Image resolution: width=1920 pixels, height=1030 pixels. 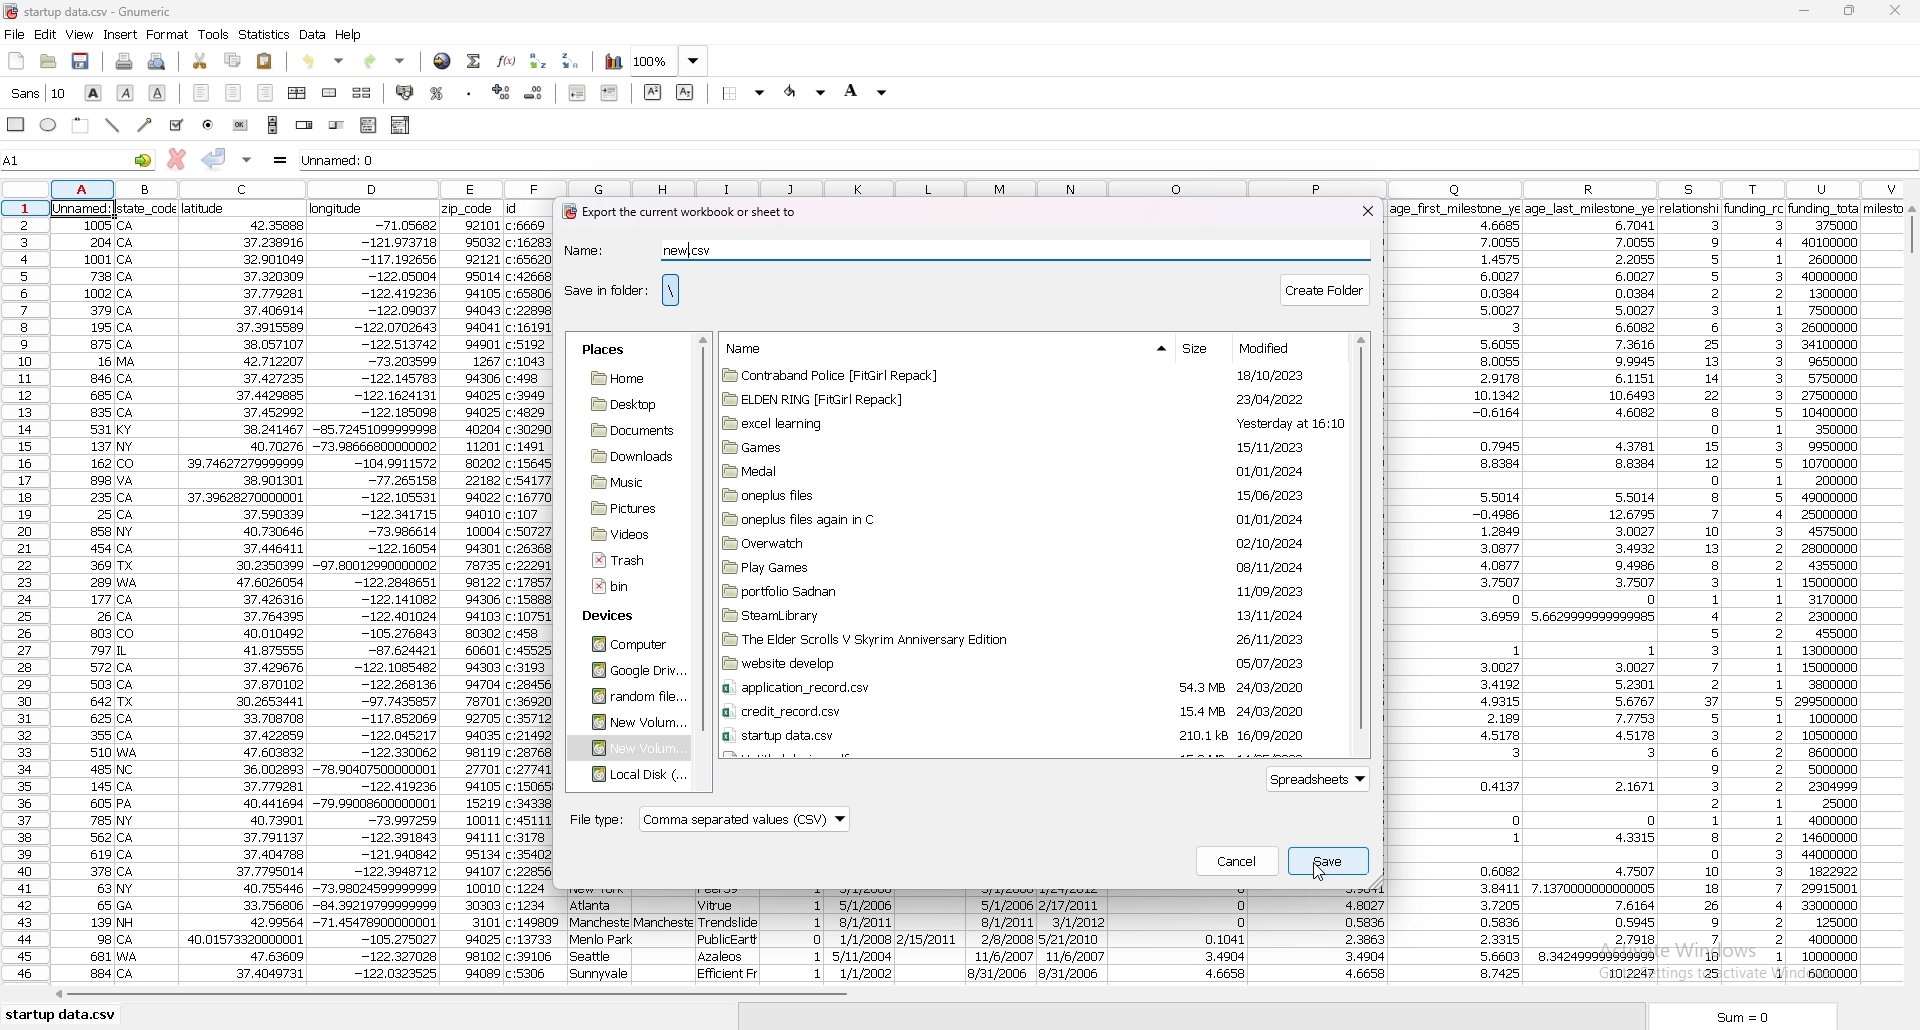 What do you see at coordinates (15, 35) in the screenshot?
I see `file` at bounding box center [15, 35].